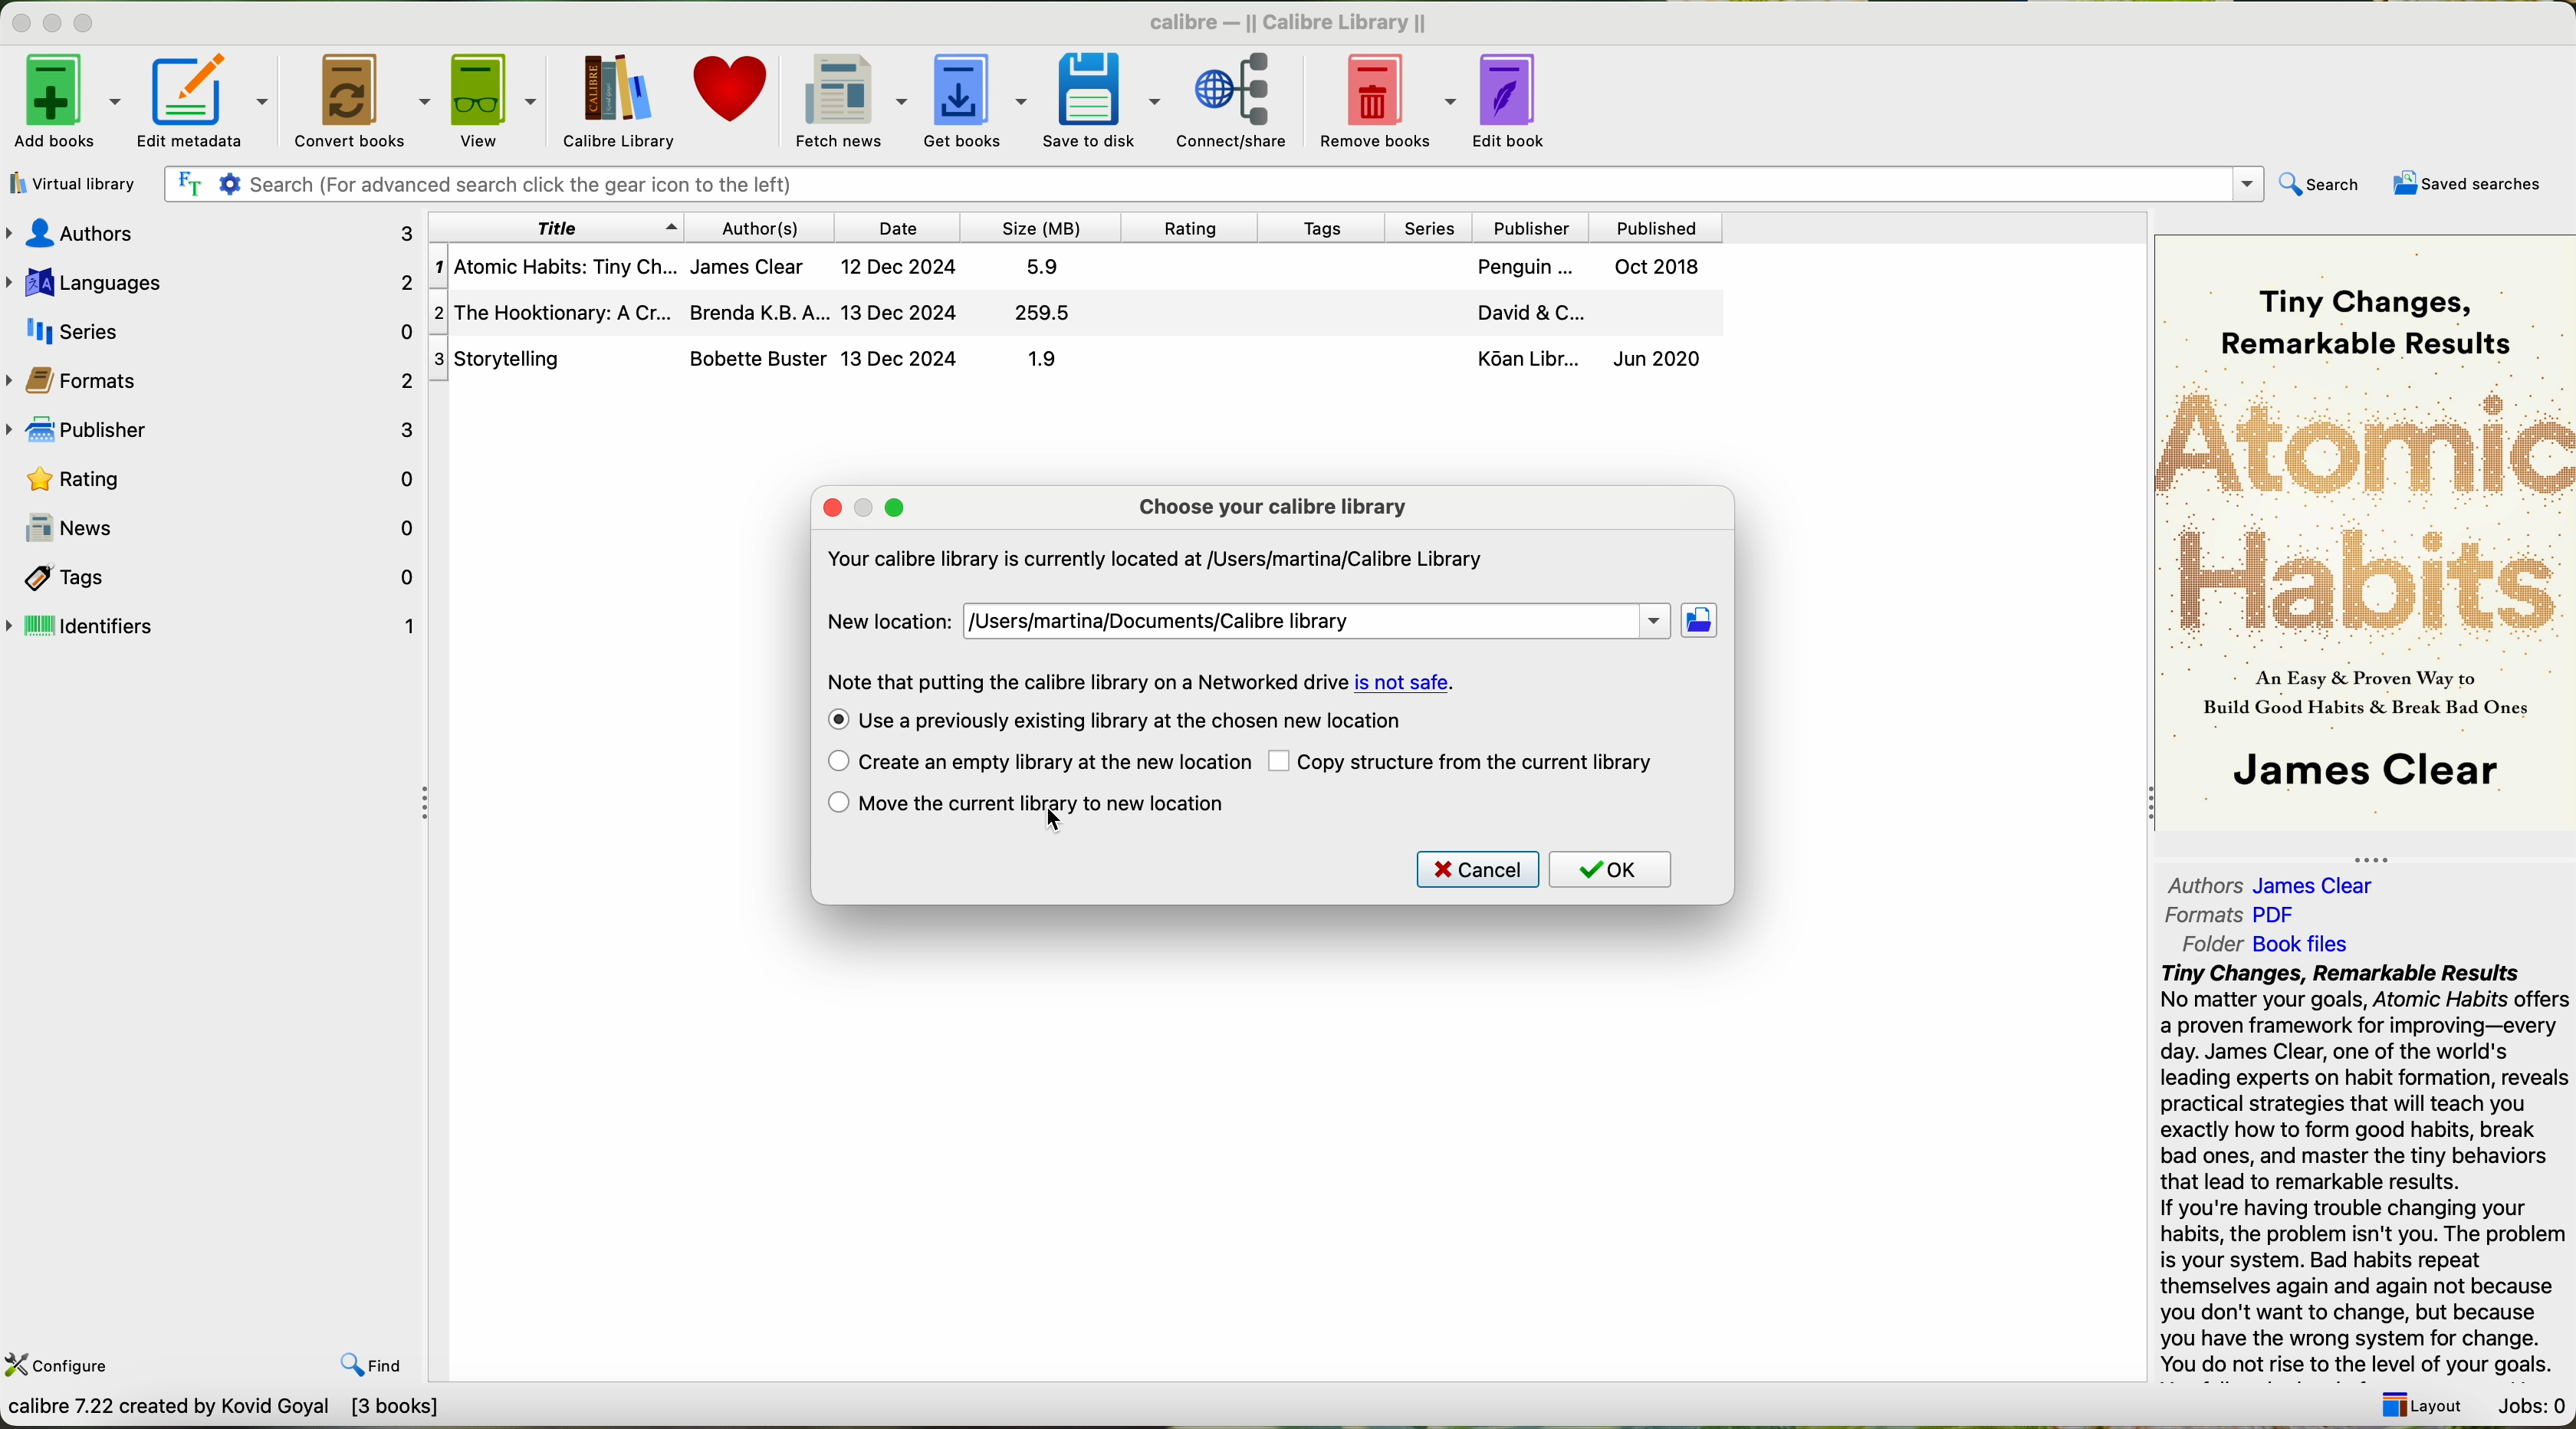 This screenshot has width=2576, height=1429. I want to click on /Users/martina/Documents/Calibre library, so click(1320, 619).